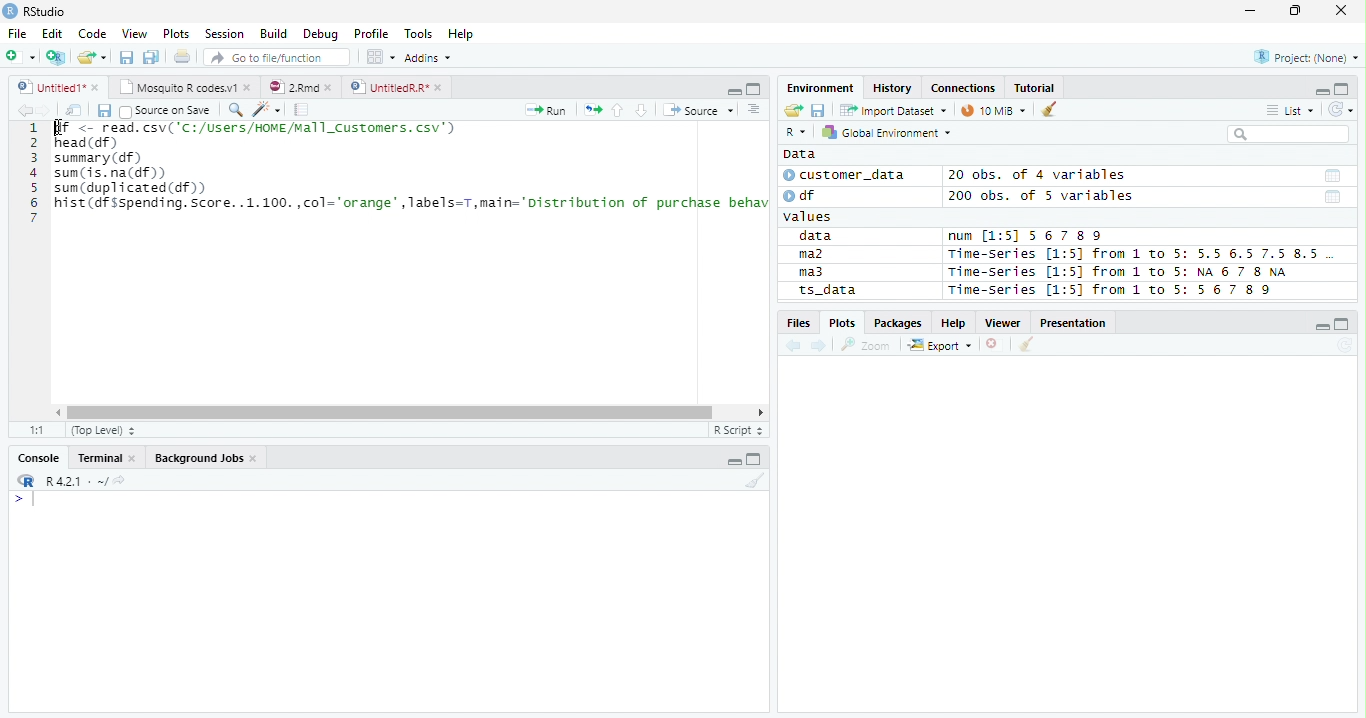 This screenshot has width=1366, height=718. Describe the element at coordinates (617, 111) in the screenshot. I see `Up` at that location.